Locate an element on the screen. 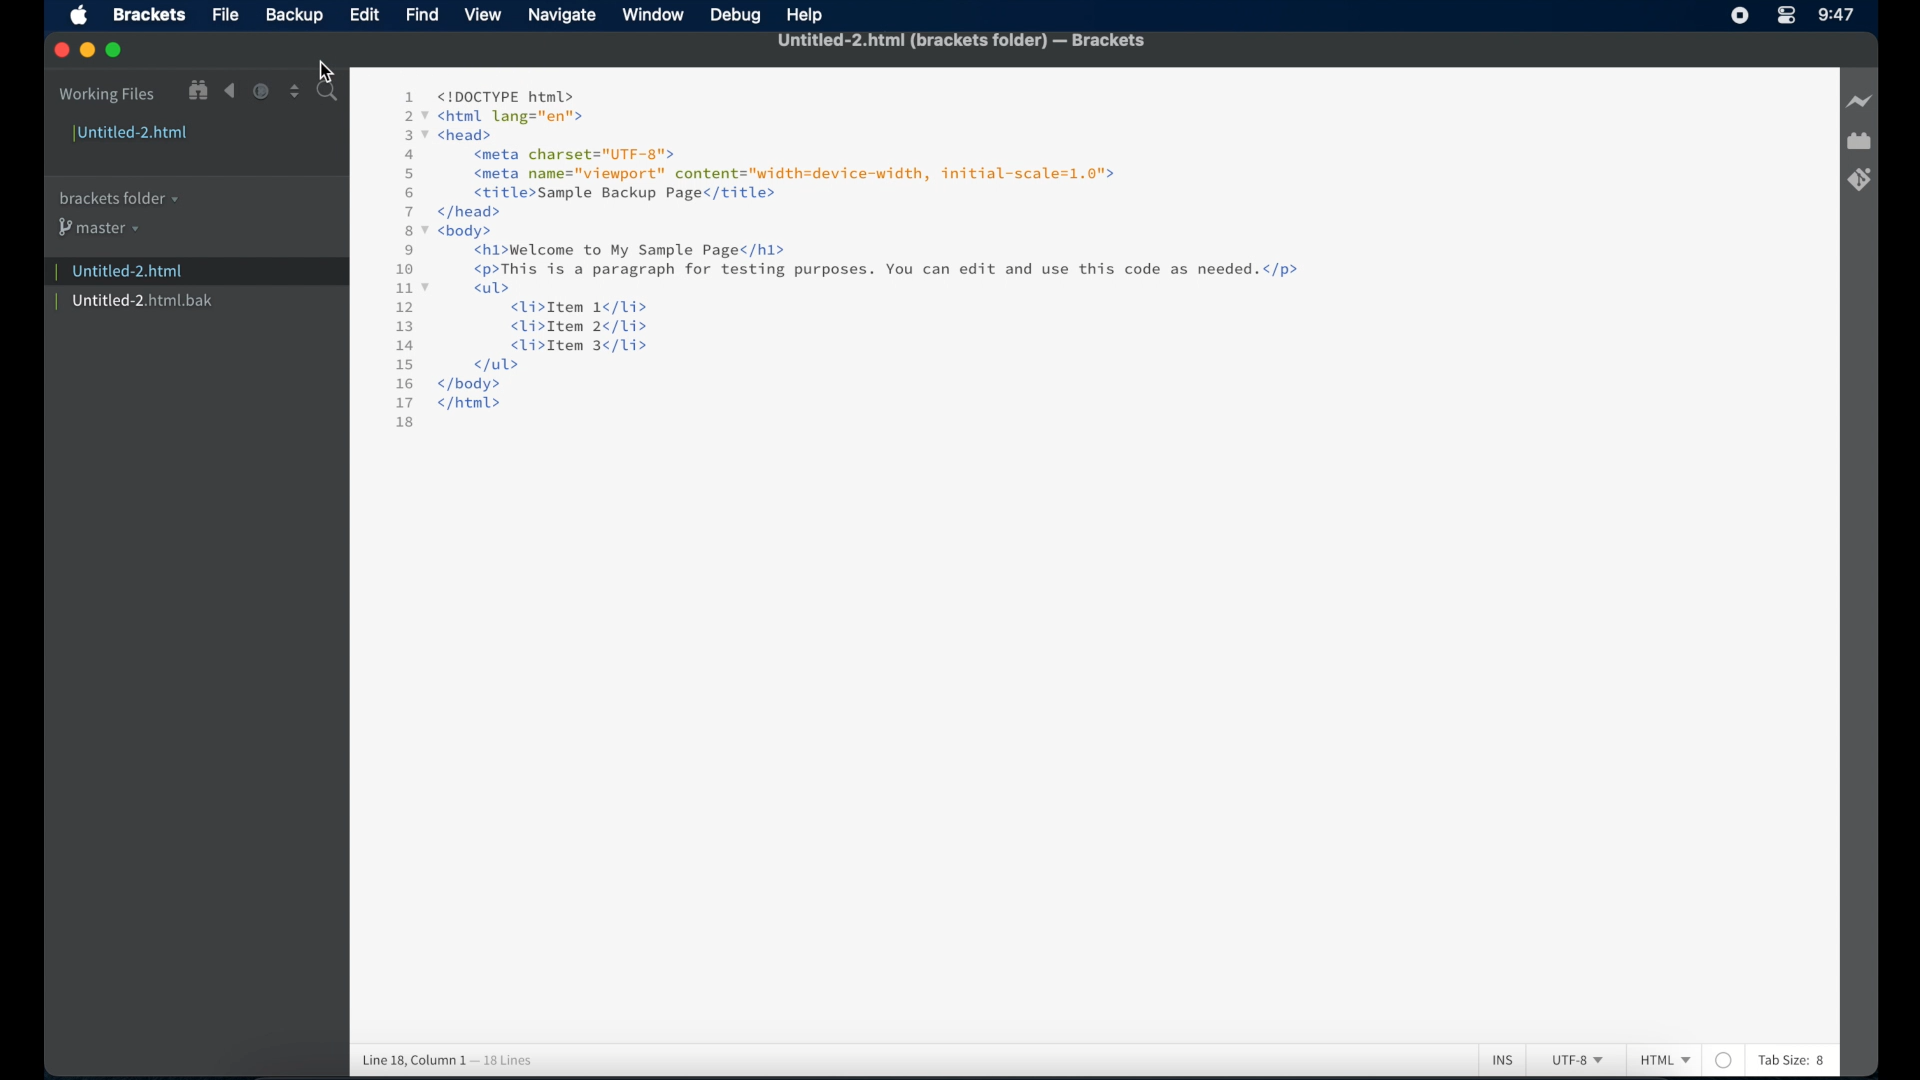 This screenshot has width=1920, height=1080. untitled-2.html is located at coordinates (132, 135).